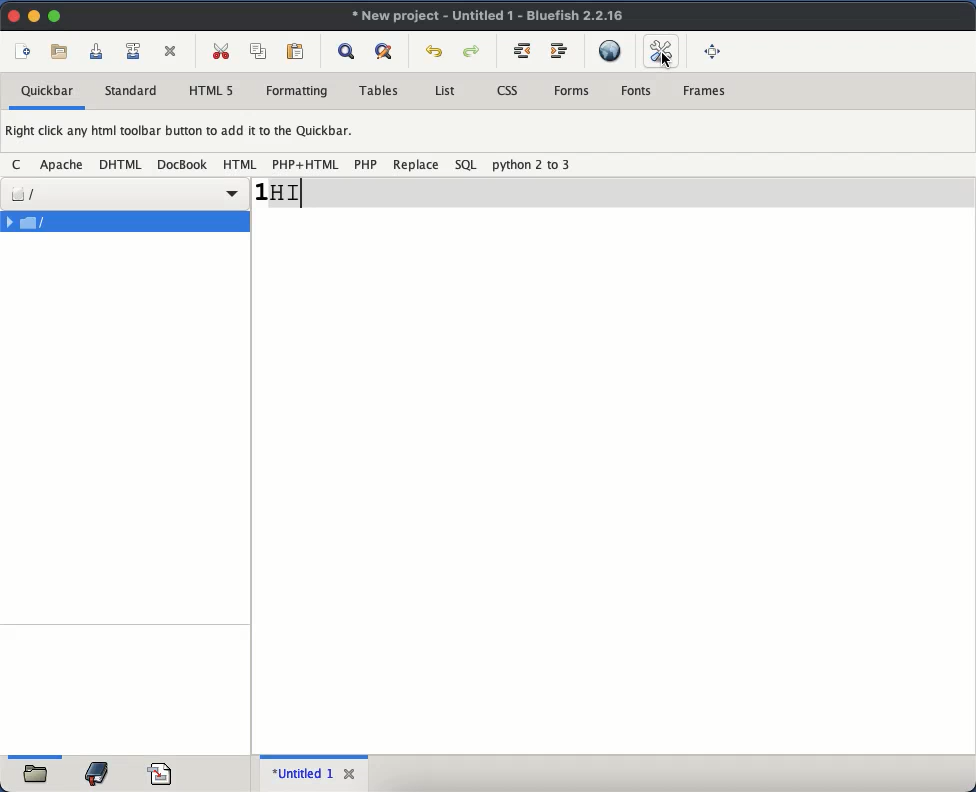 Image resolution: width=976 pixels, height=792 pixels. Describe the element at coordinates (447, 90) in the screenshot. I see `list` at that location.